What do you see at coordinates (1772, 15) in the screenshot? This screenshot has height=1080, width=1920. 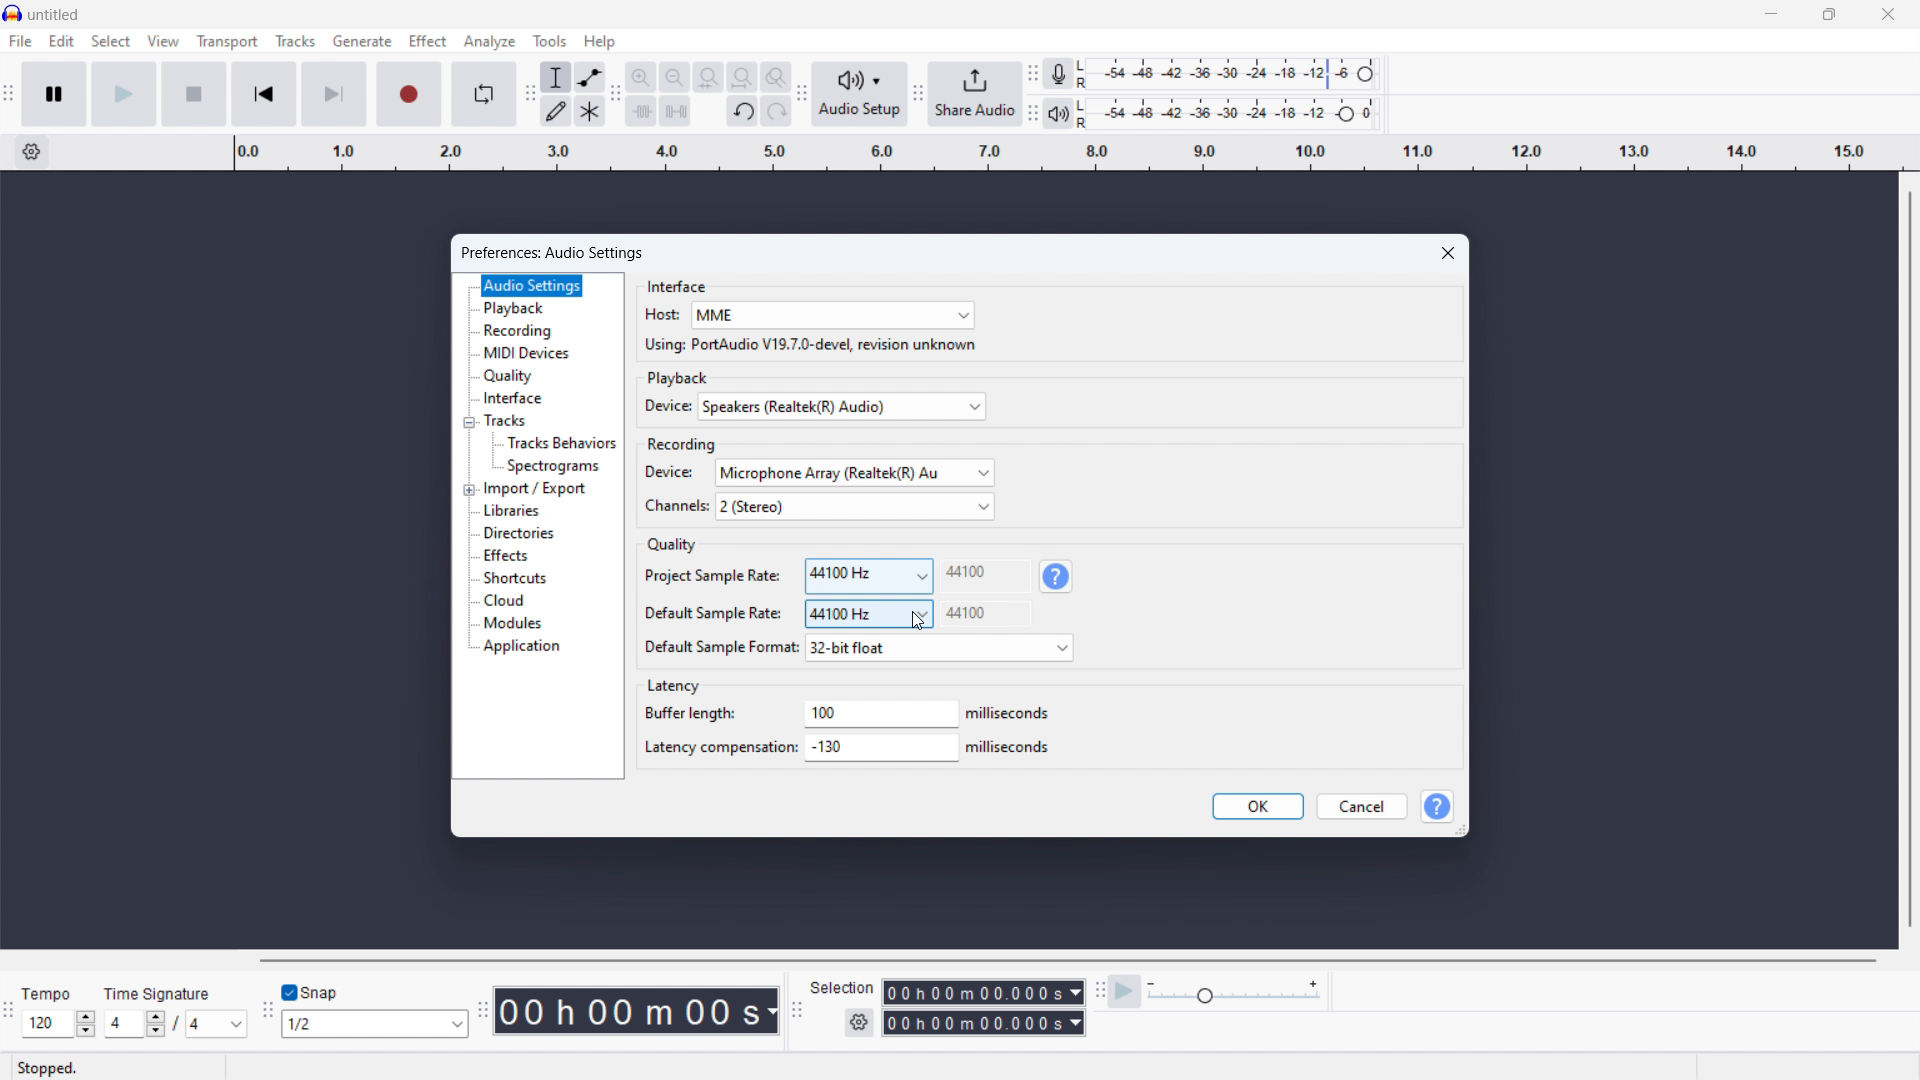 I see `minimize` at bounding box center [1772, 15].